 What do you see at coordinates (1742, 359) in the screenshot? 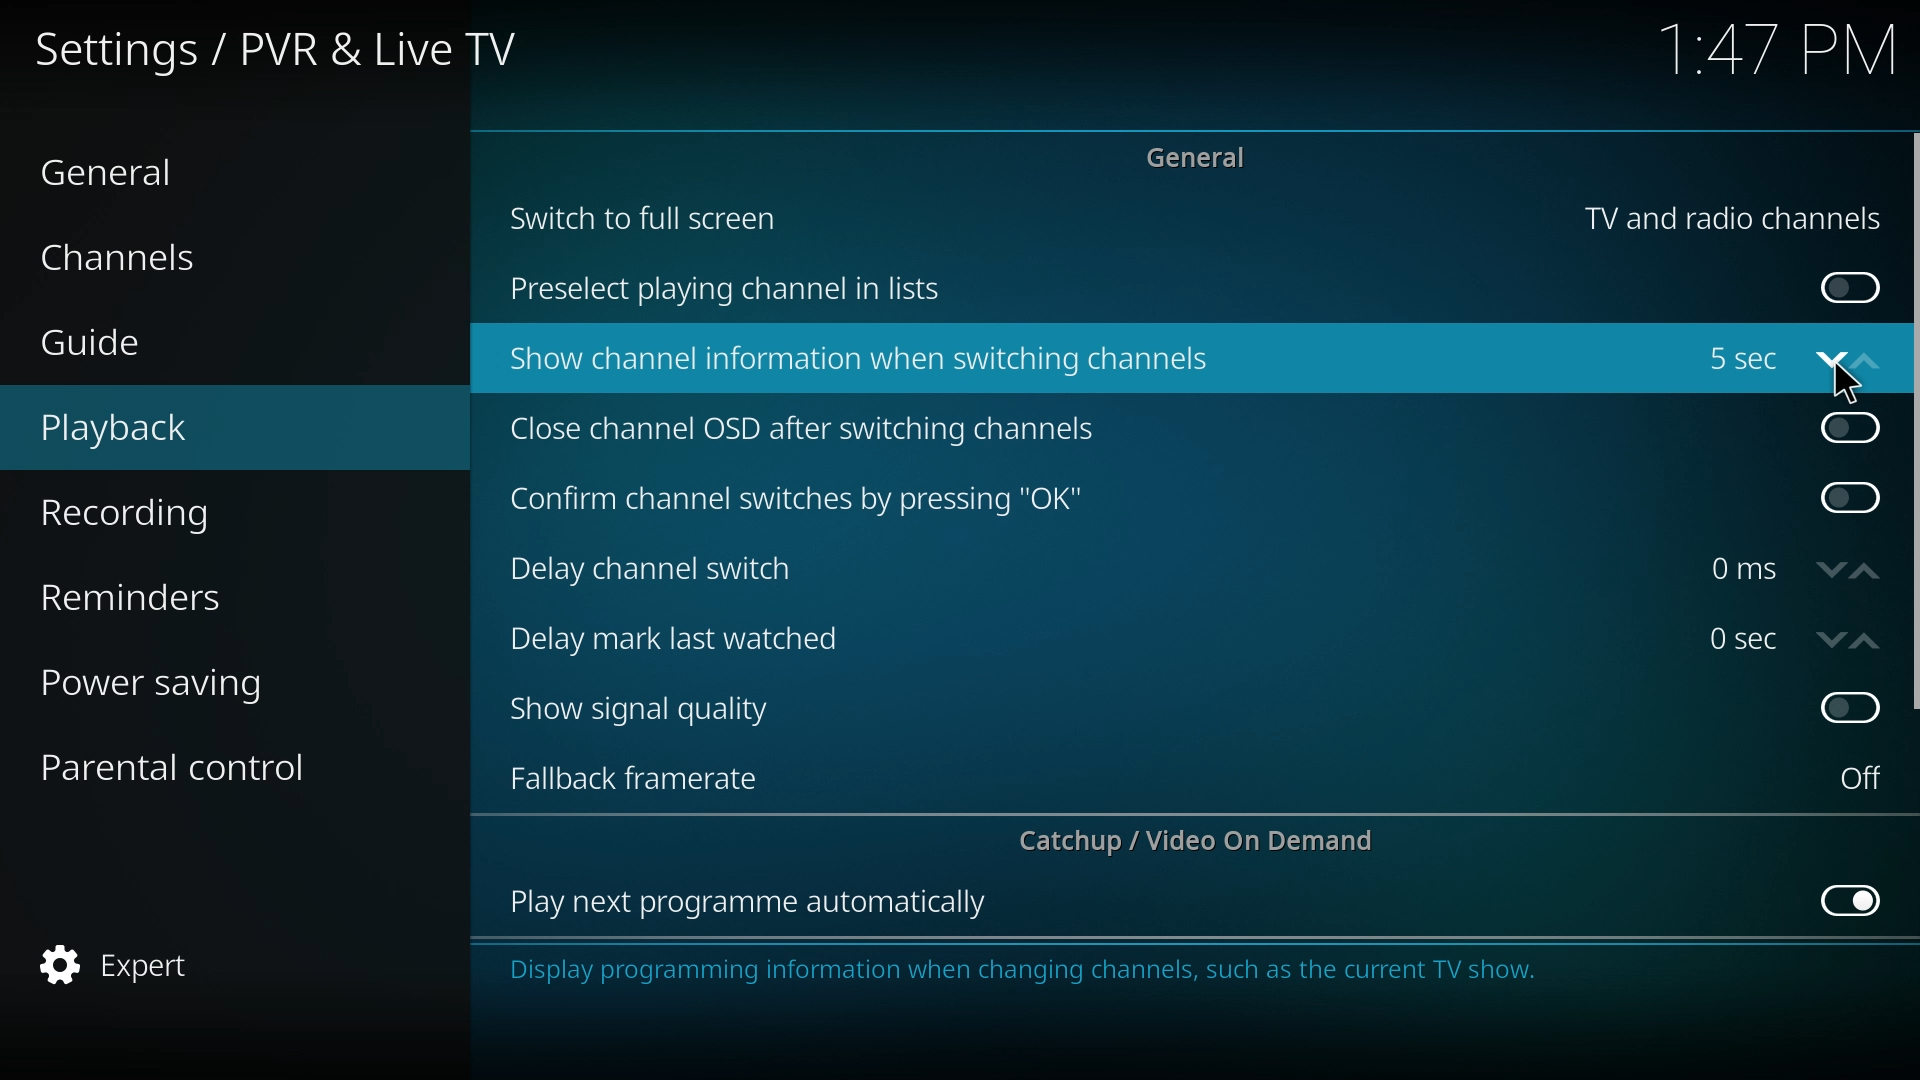
I see `time` at bounding box center [1742, 359].